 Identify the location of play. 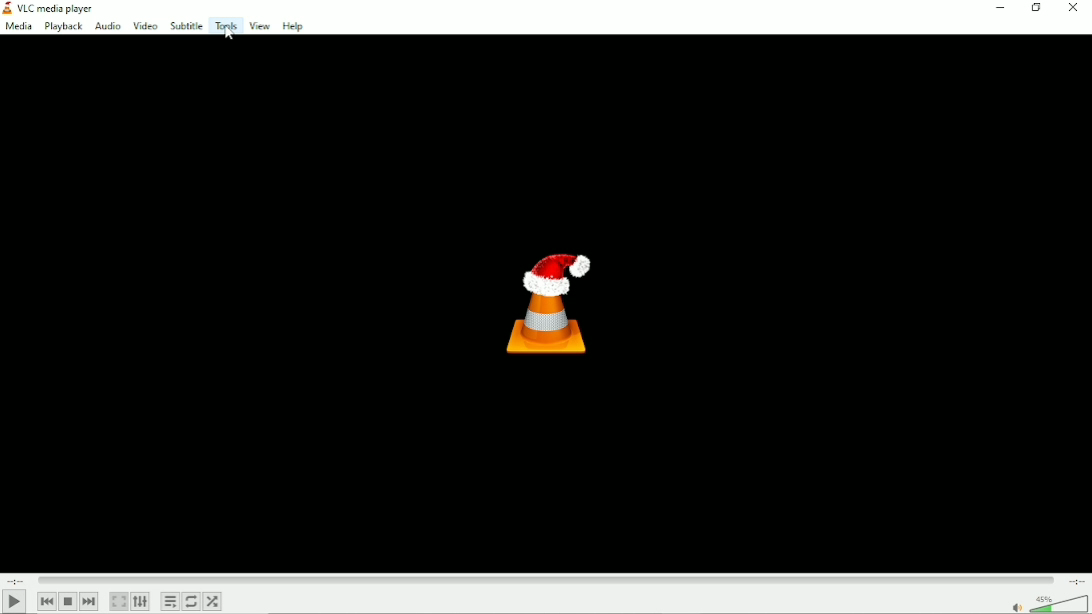
(14, 601).